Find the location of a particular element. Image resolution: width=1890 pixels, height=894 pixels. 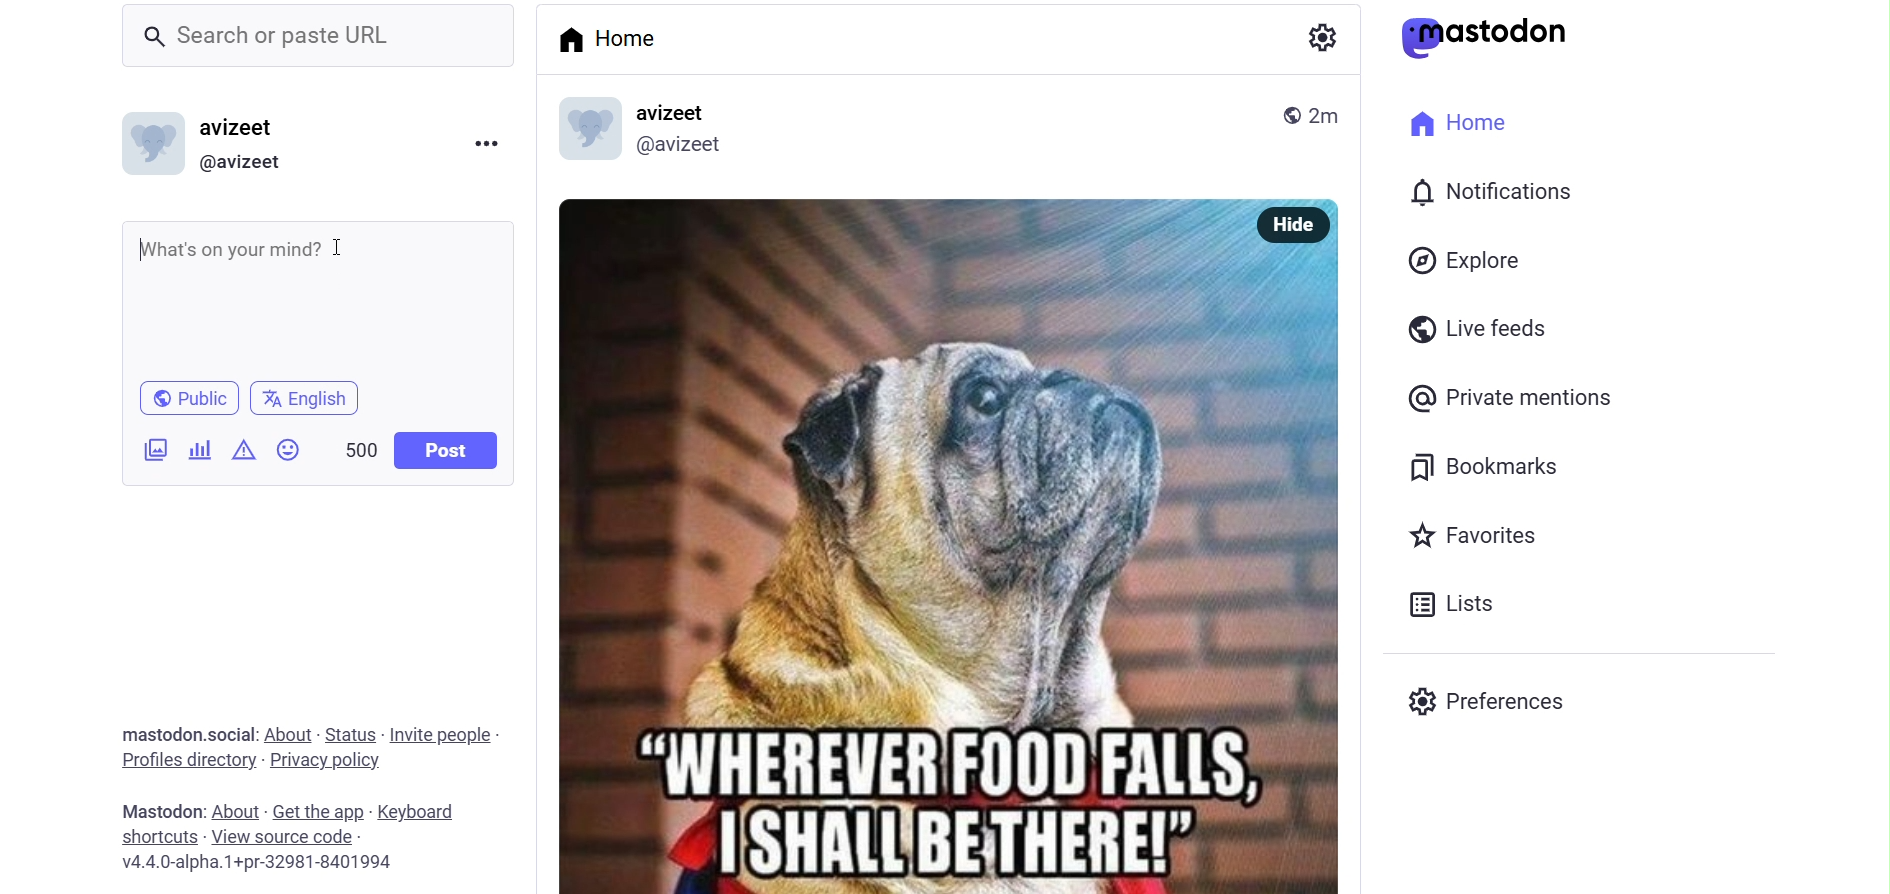

favorites is located at coordinates (1484, 533).